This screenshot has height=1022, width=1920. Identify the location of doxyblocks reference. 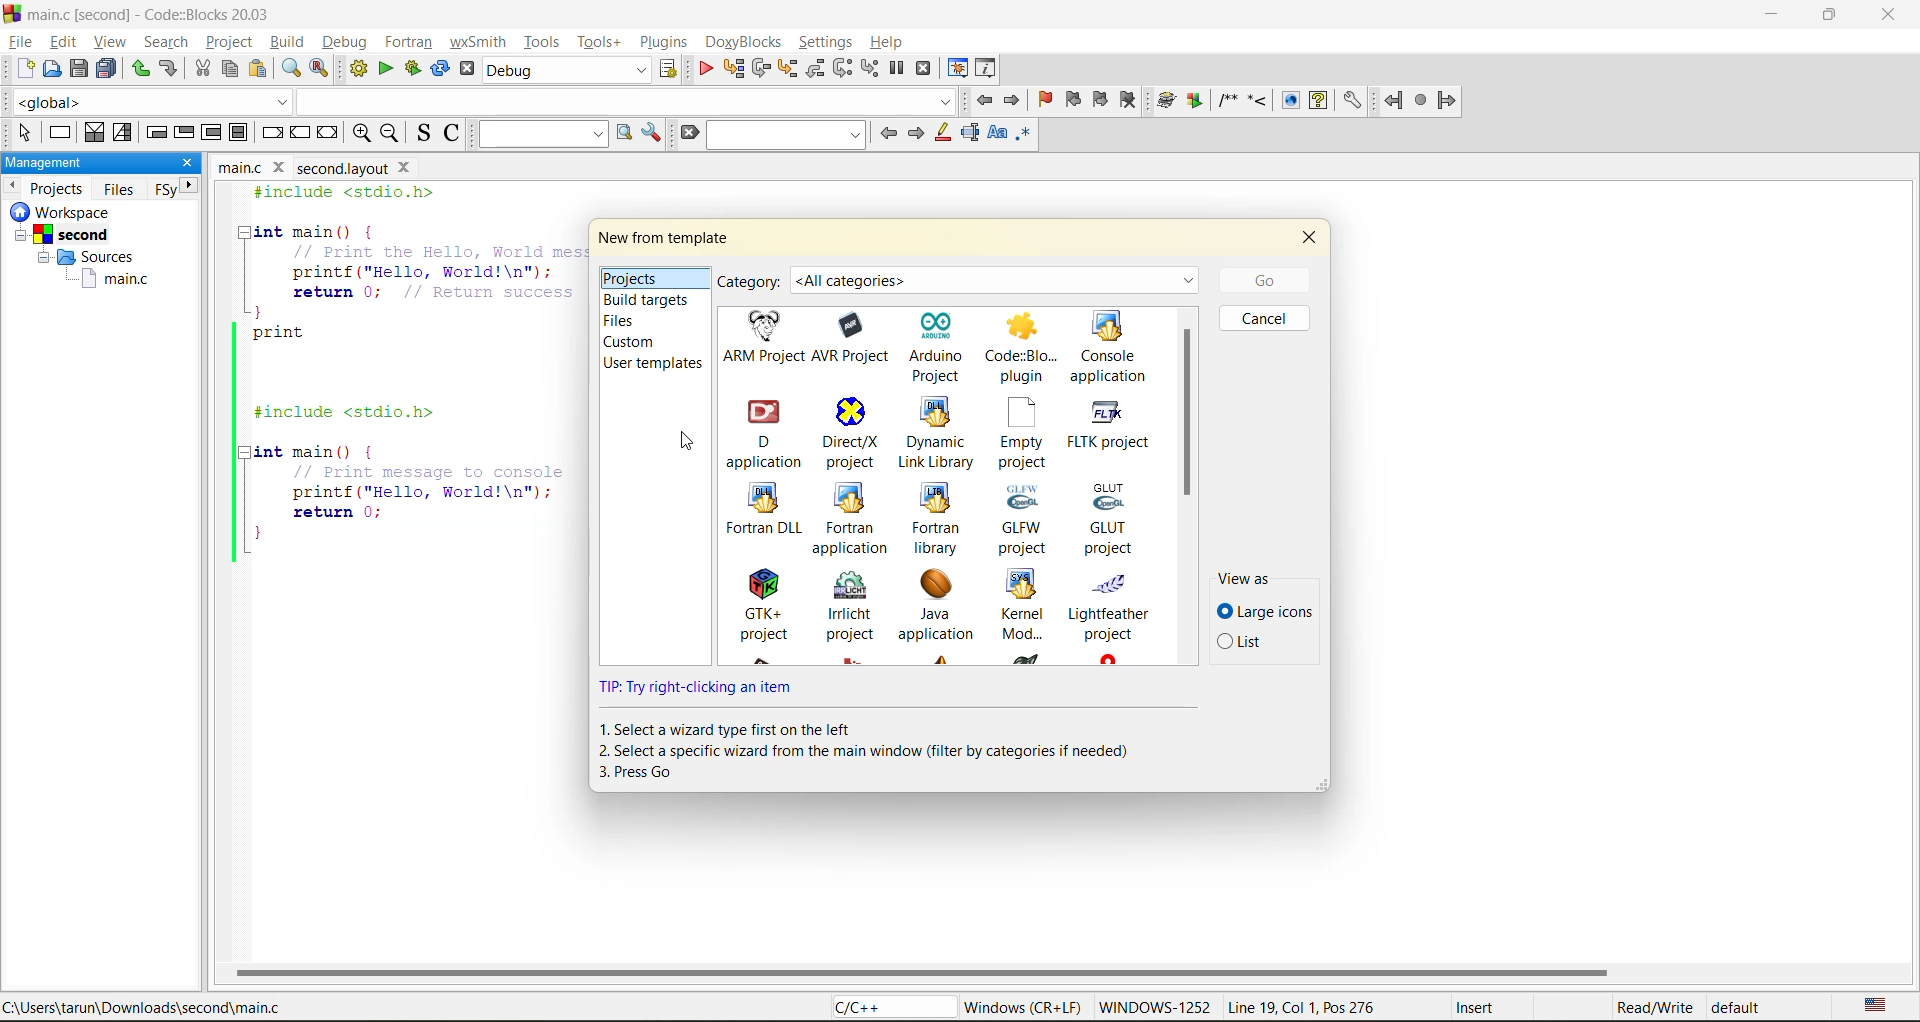
(1259, 102).